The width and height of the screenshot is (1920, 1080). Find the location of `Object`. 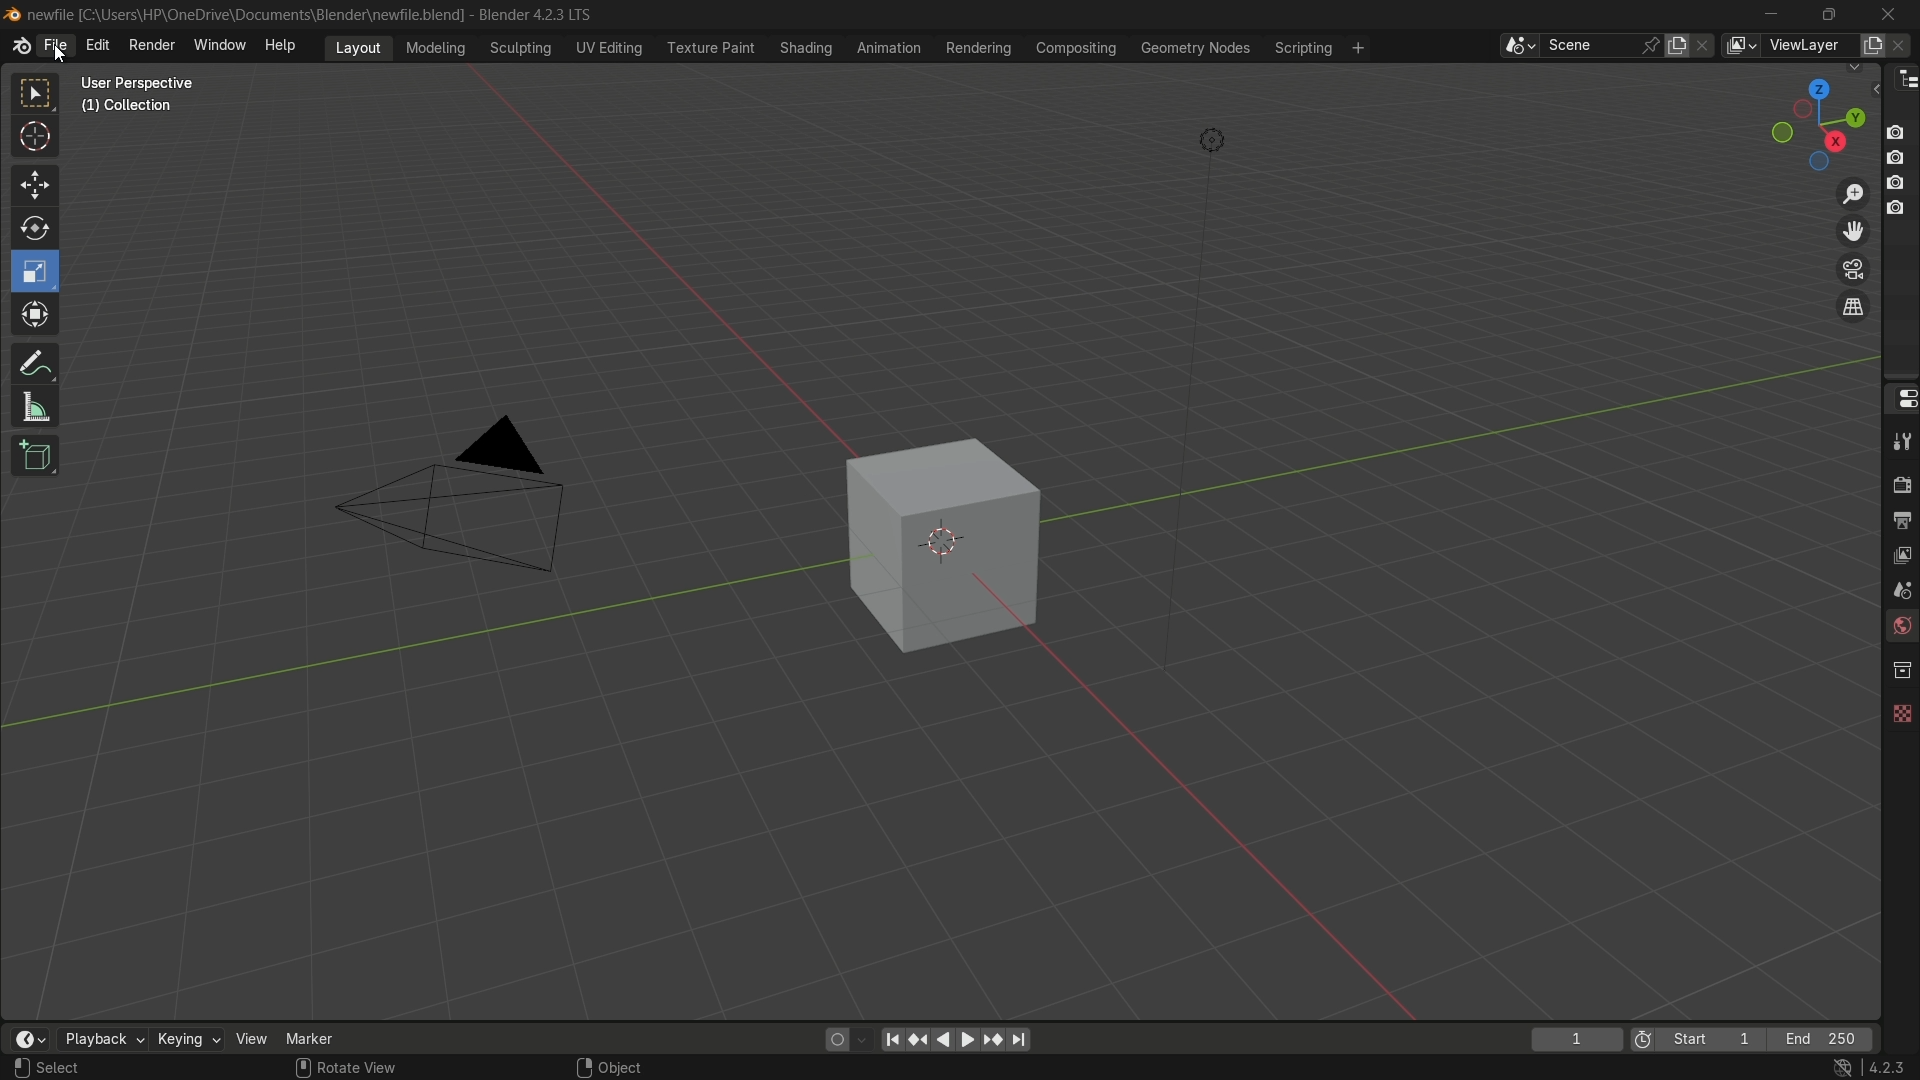

Object is located at coordinates (633, 1062).